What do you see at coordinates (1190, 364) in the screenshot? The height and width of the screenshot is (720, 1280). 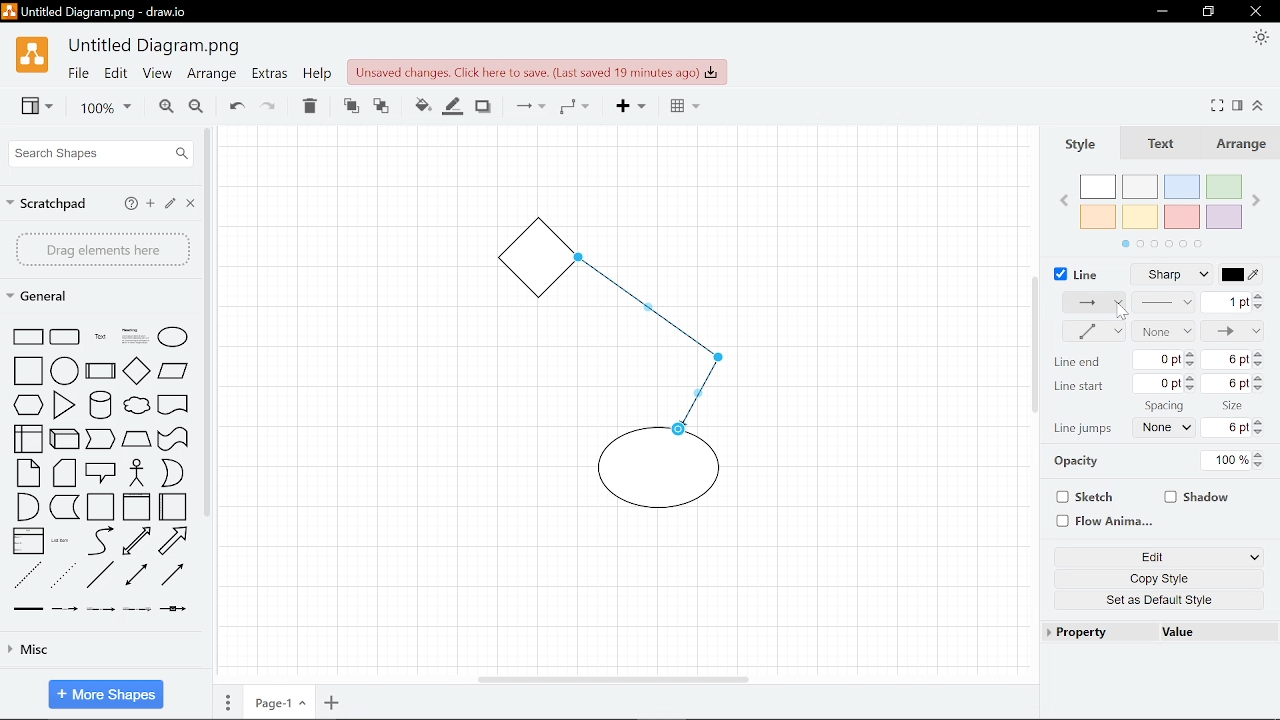 I see `decrease line end` at bounding box center [1190, 364].